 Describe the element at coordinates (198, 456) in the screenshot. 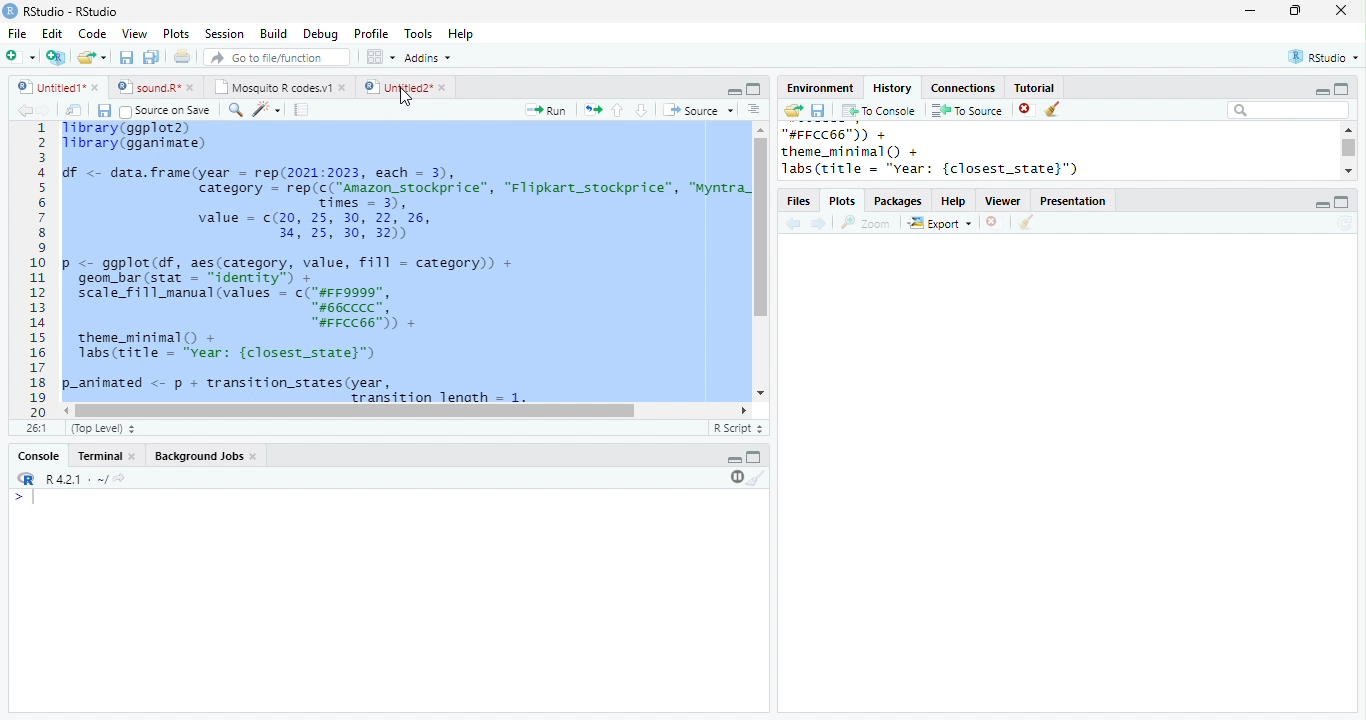

I see `Background Jobs` at that location.